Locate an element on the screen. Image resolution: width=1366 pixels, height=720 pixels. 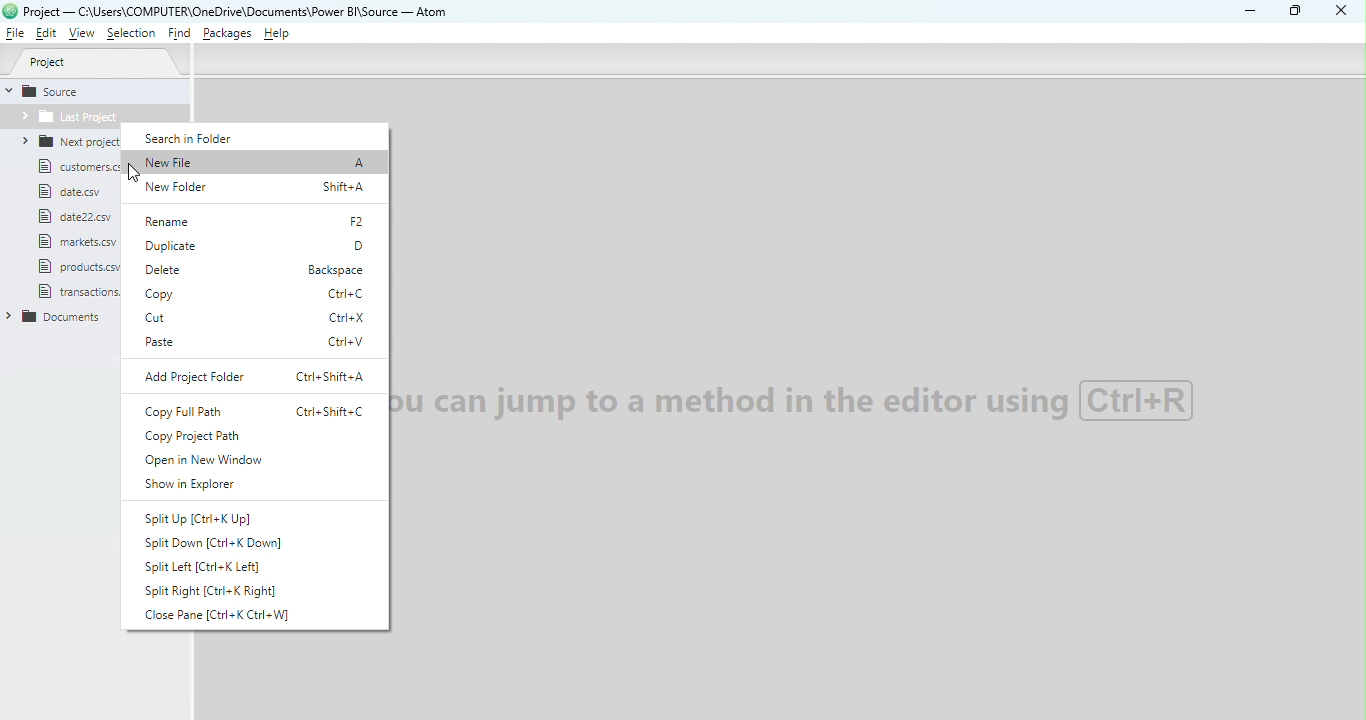
Copy full path is located at coordinates (259, 413).